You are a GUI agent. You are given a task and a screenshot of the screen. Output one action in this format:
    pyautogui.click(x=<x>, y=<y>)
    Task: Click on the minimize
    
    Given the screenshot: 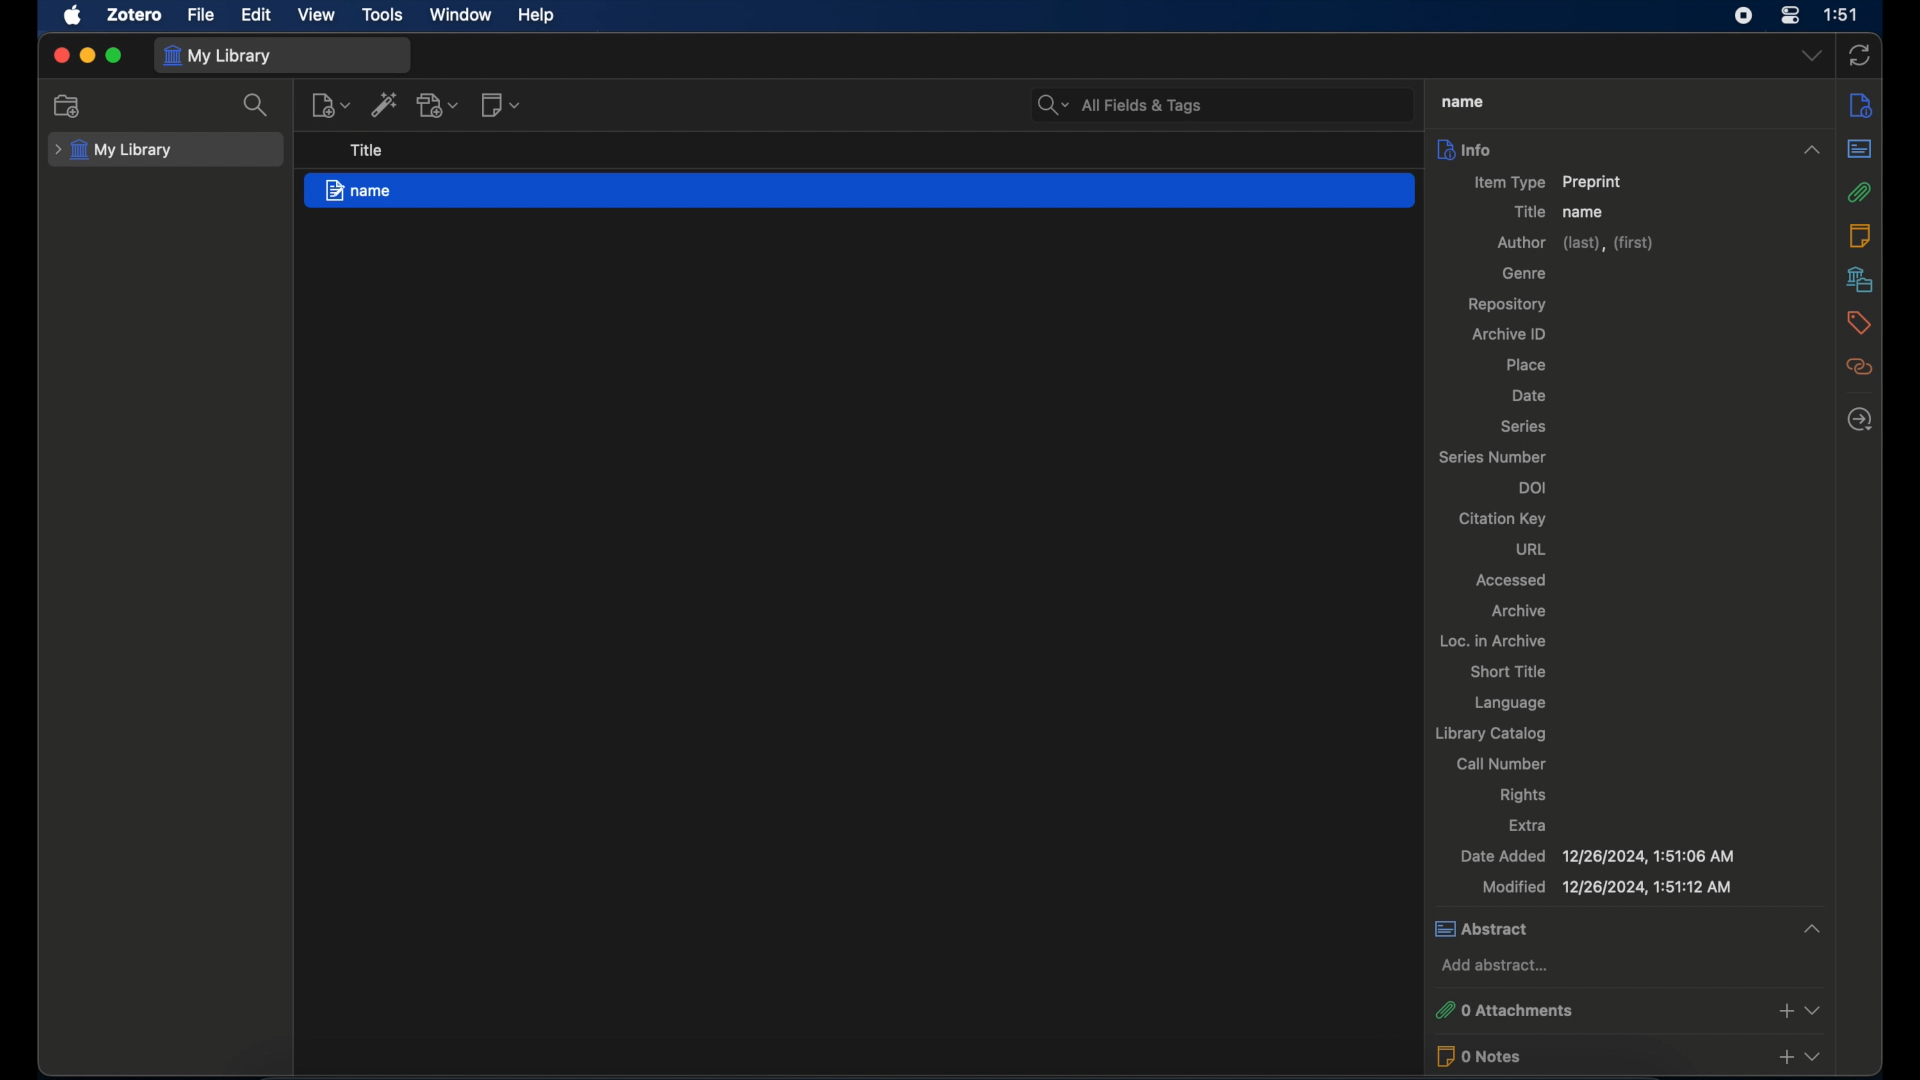 What is the action you would take?
    pyautogui.click(x=86, y=55)
    